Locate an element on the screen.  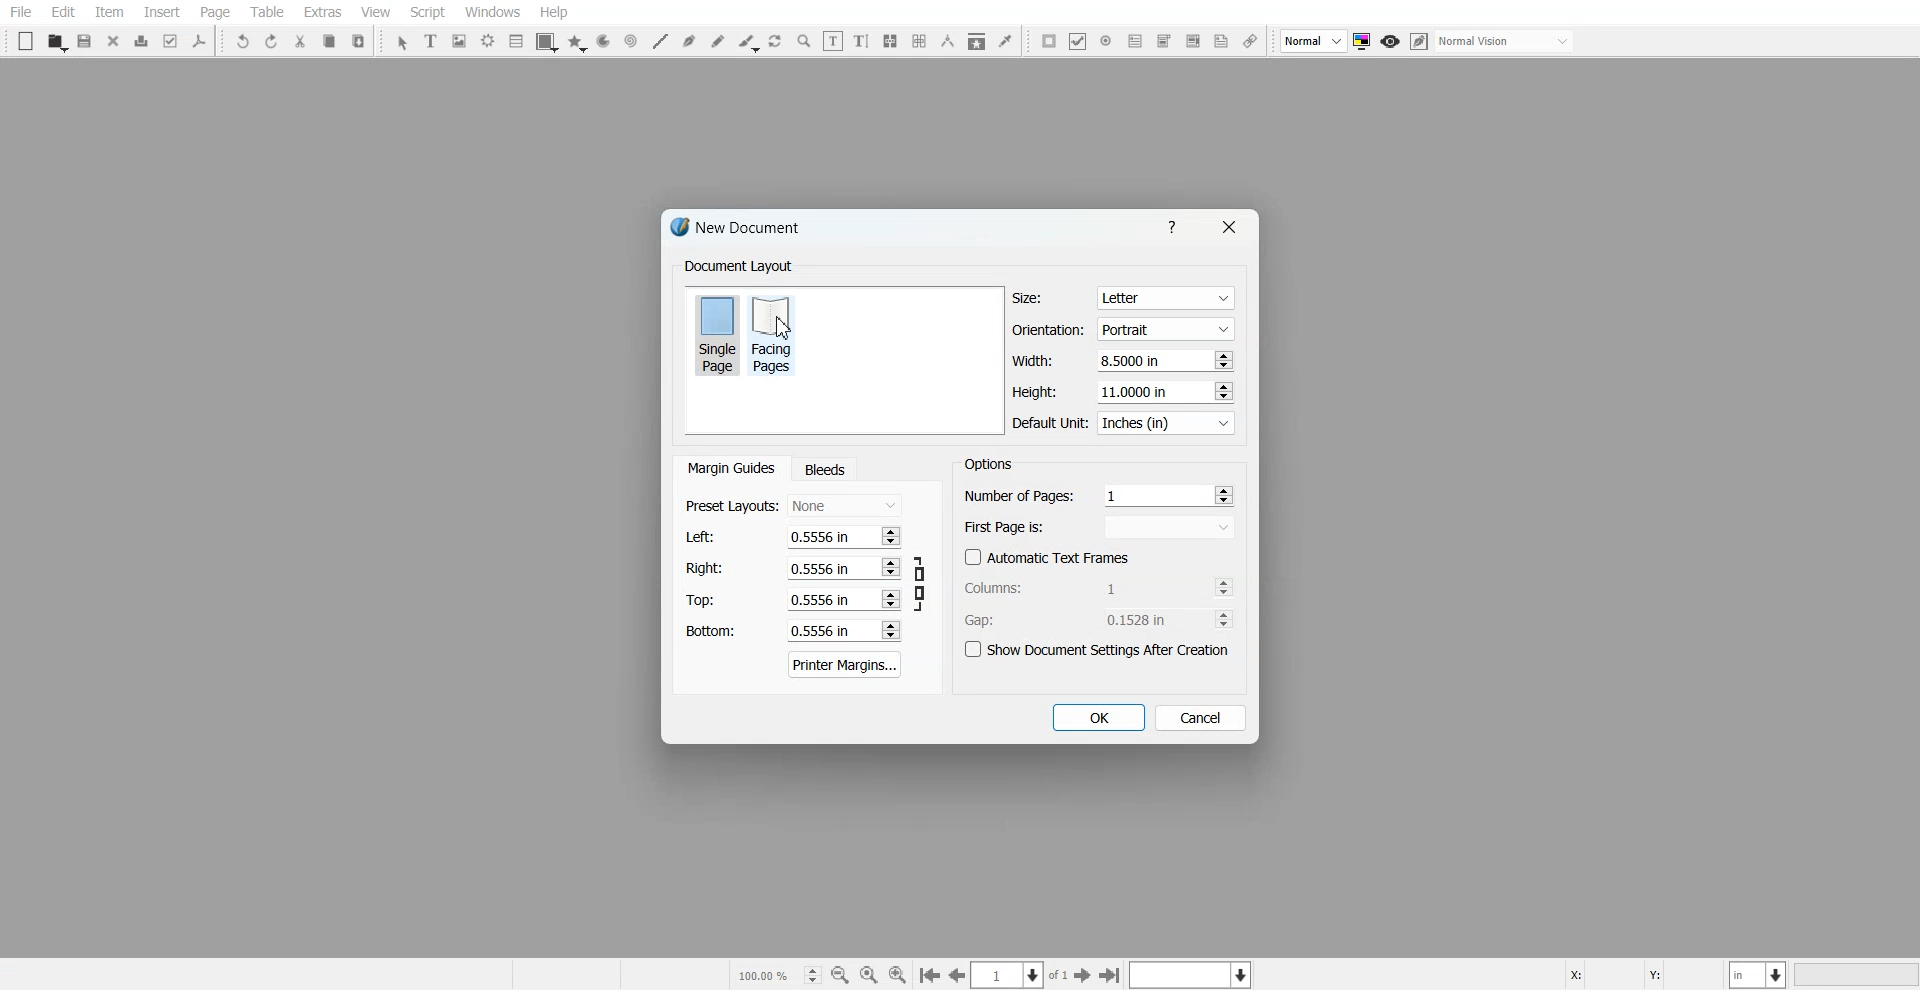
Preflight Verifier is located at coordinates (172, 41).